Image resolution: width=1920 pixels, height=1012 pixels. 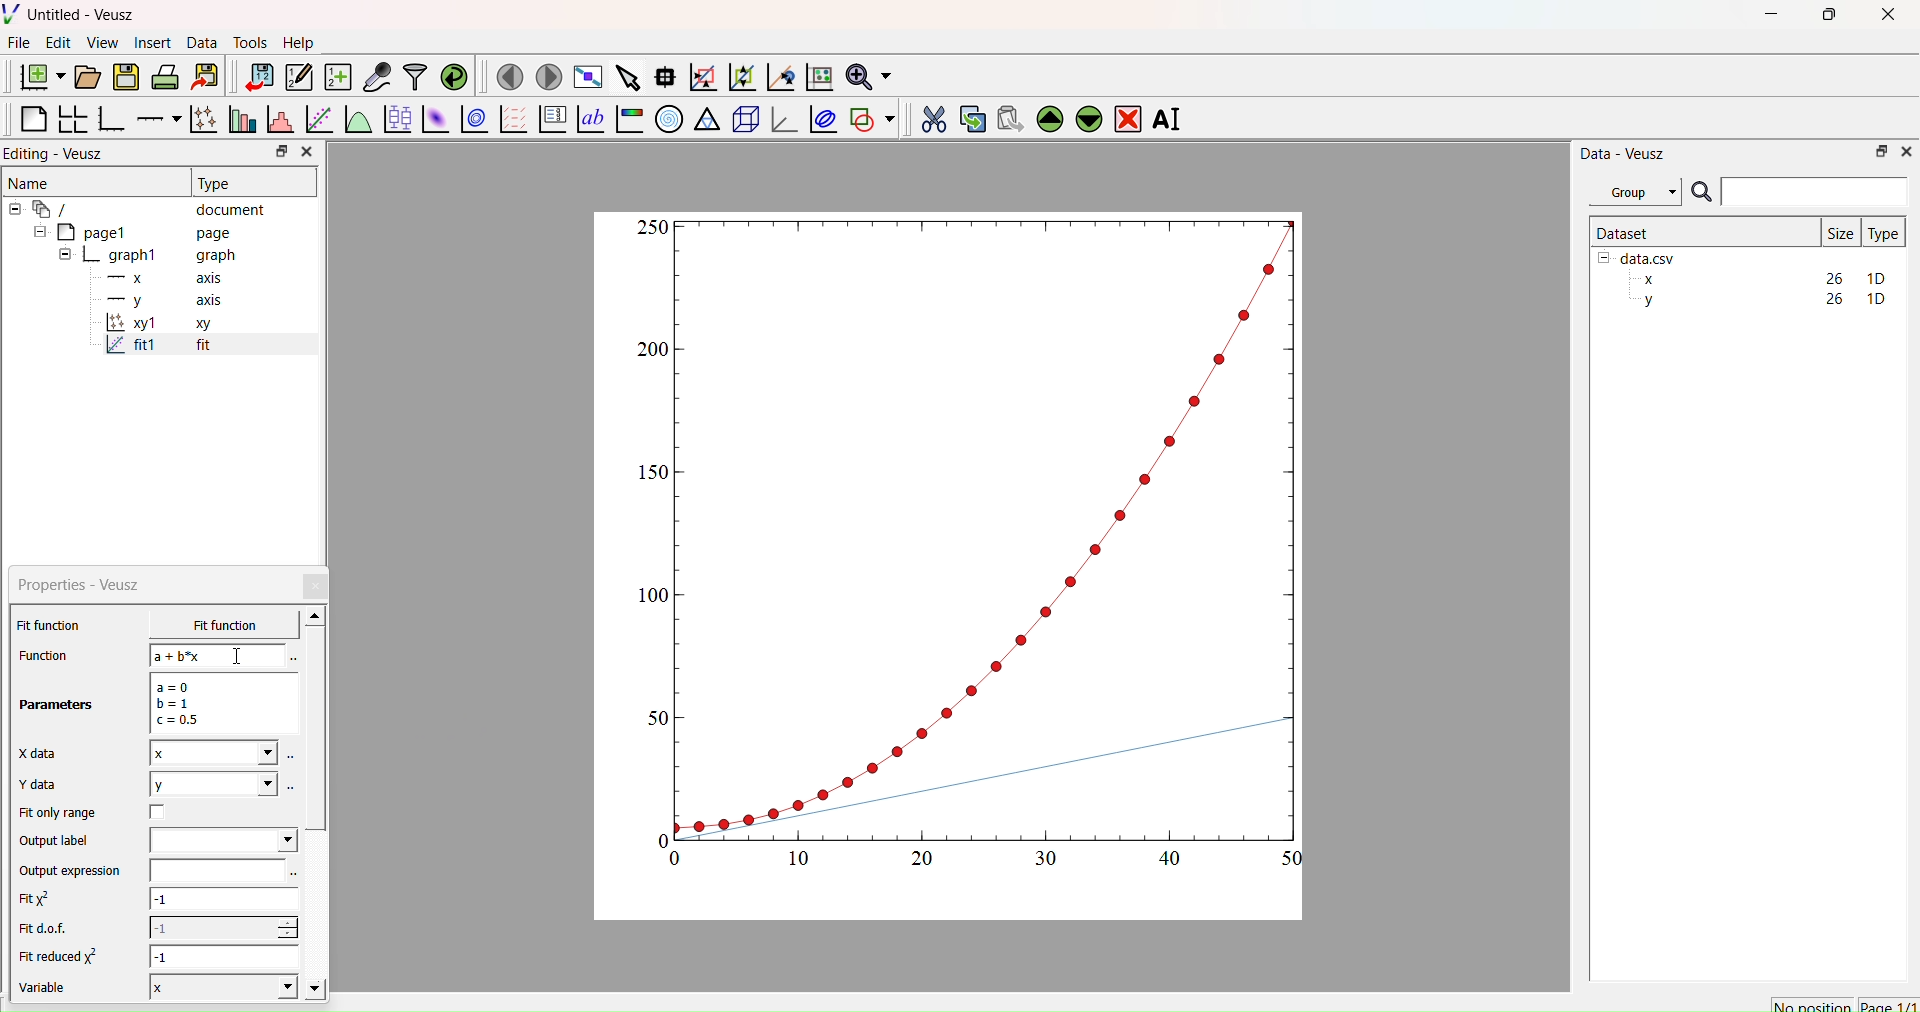 What do you see at coordinates (1759, 299) in the screenshot?
I see `y 26 1D` at bounding box center [1759, 299].